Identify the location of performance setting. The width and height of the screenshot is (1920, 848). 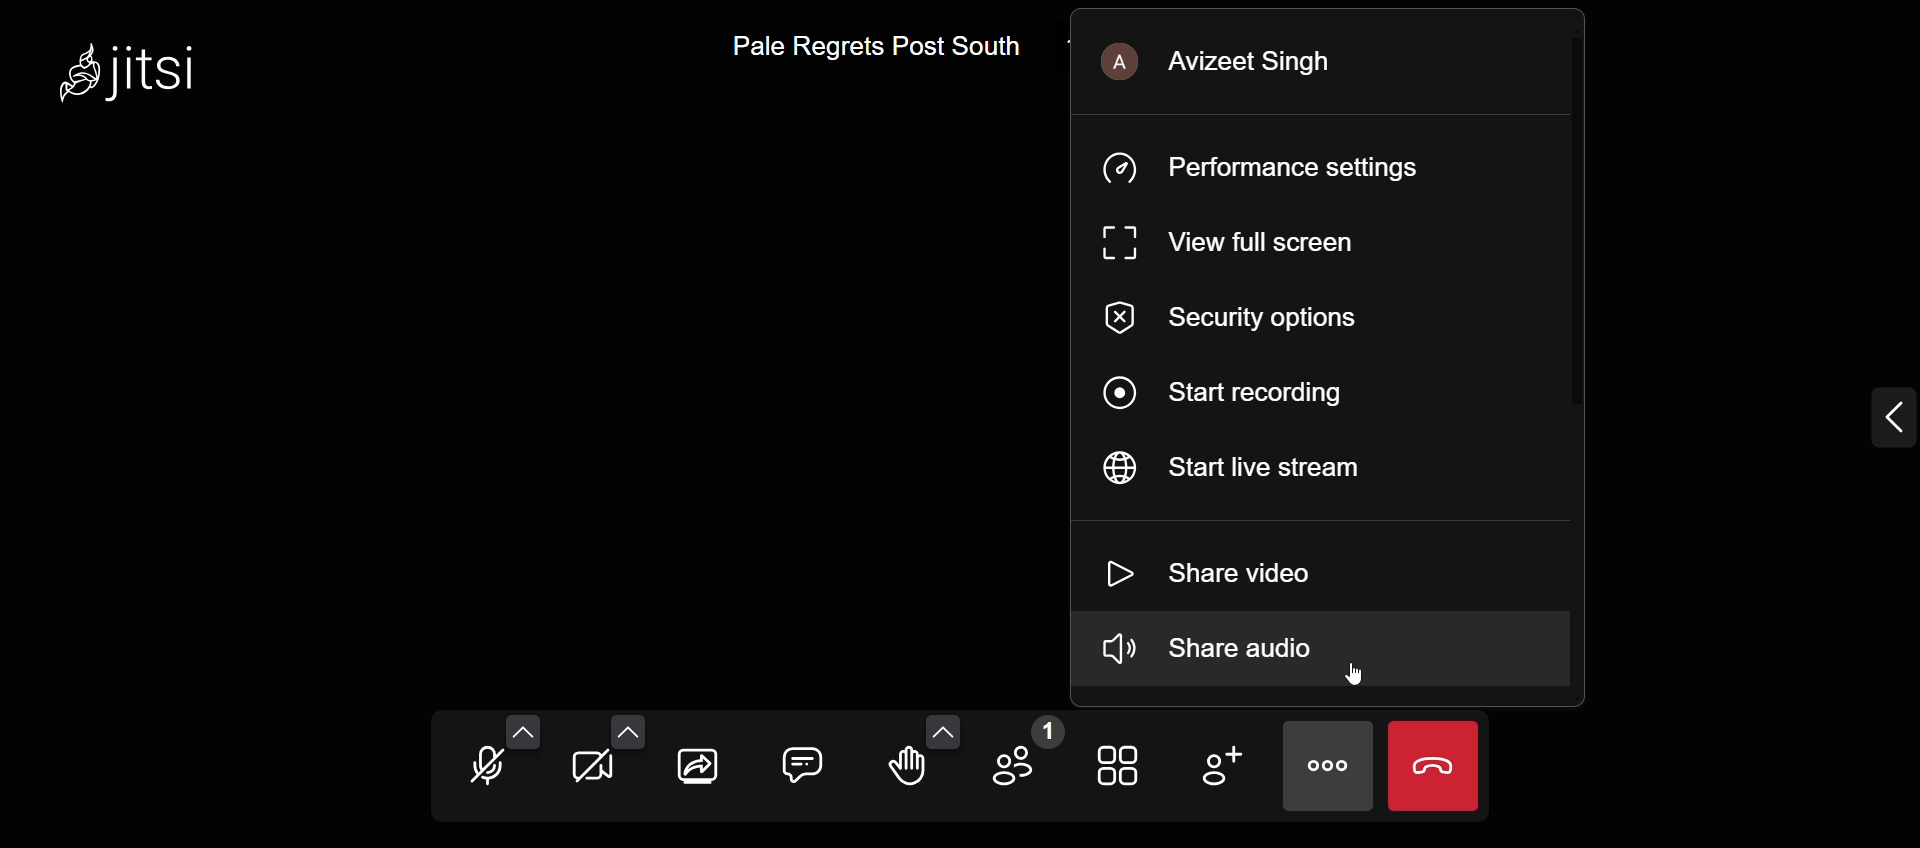
(1286, 168).